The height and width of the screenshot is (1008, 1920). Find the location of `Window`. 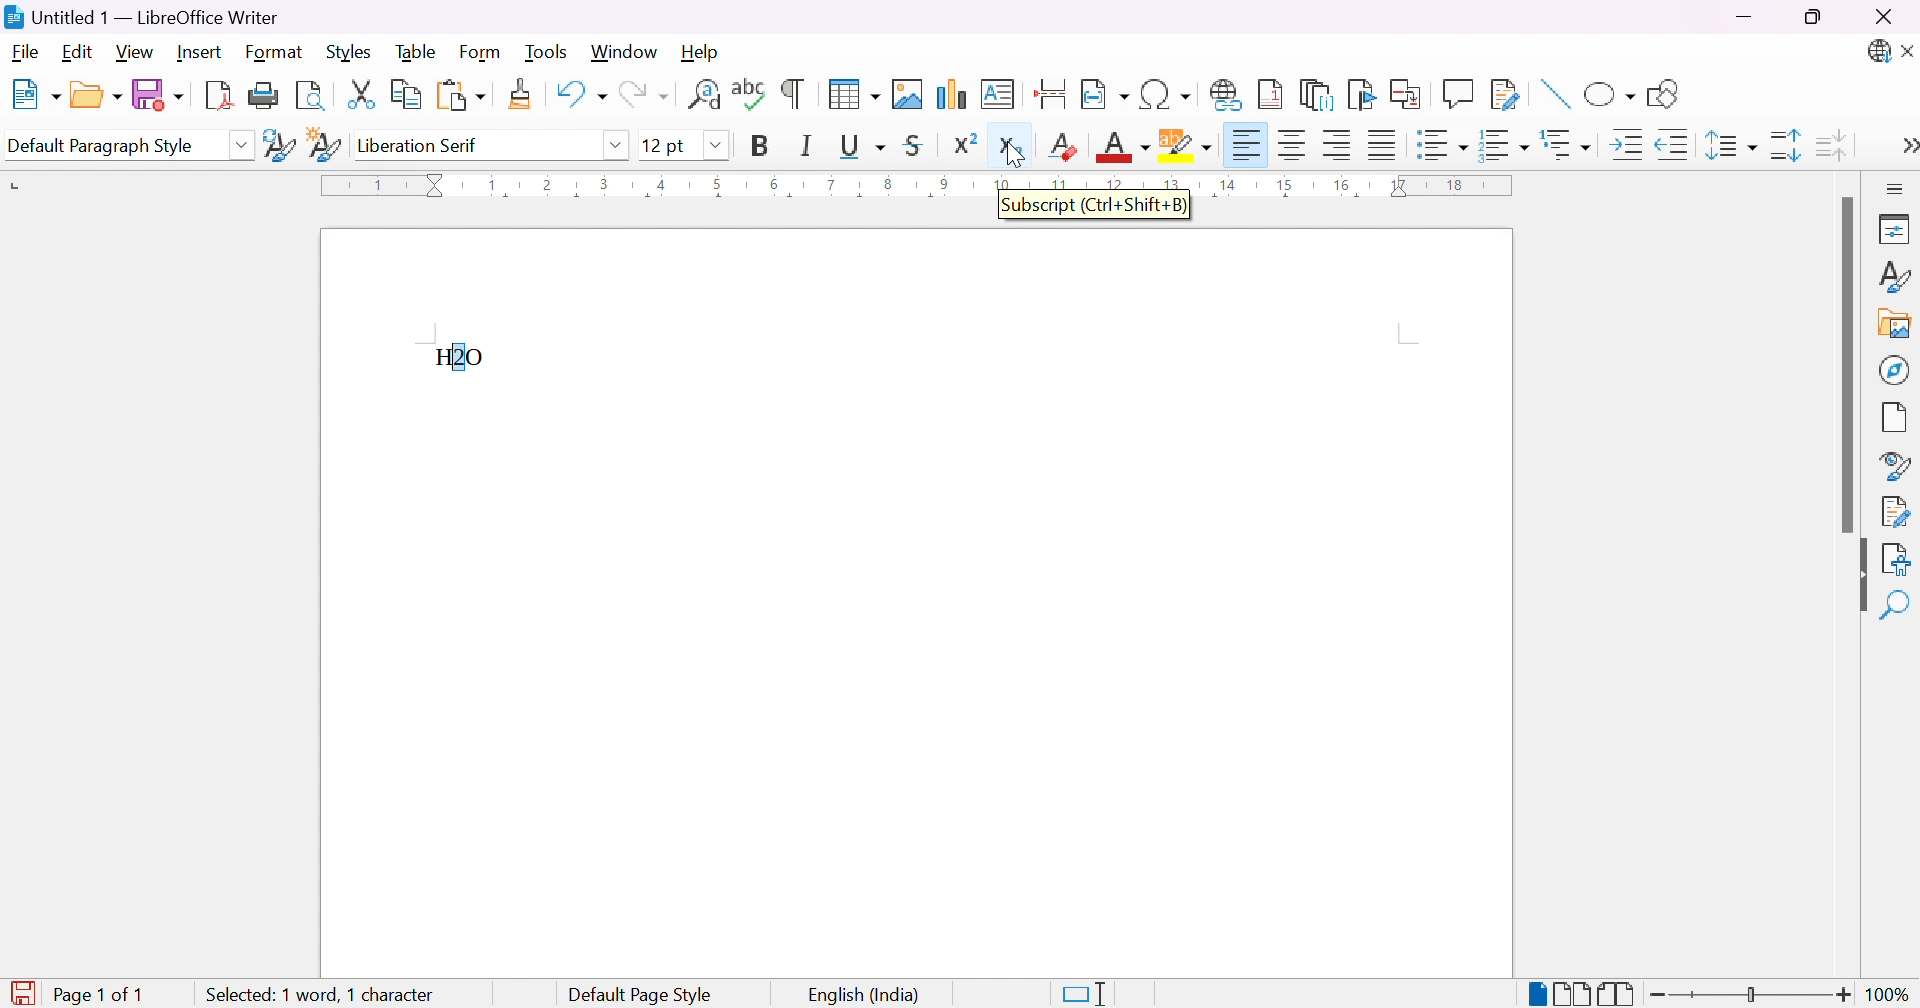

Window is located at coordinates (625, 53).